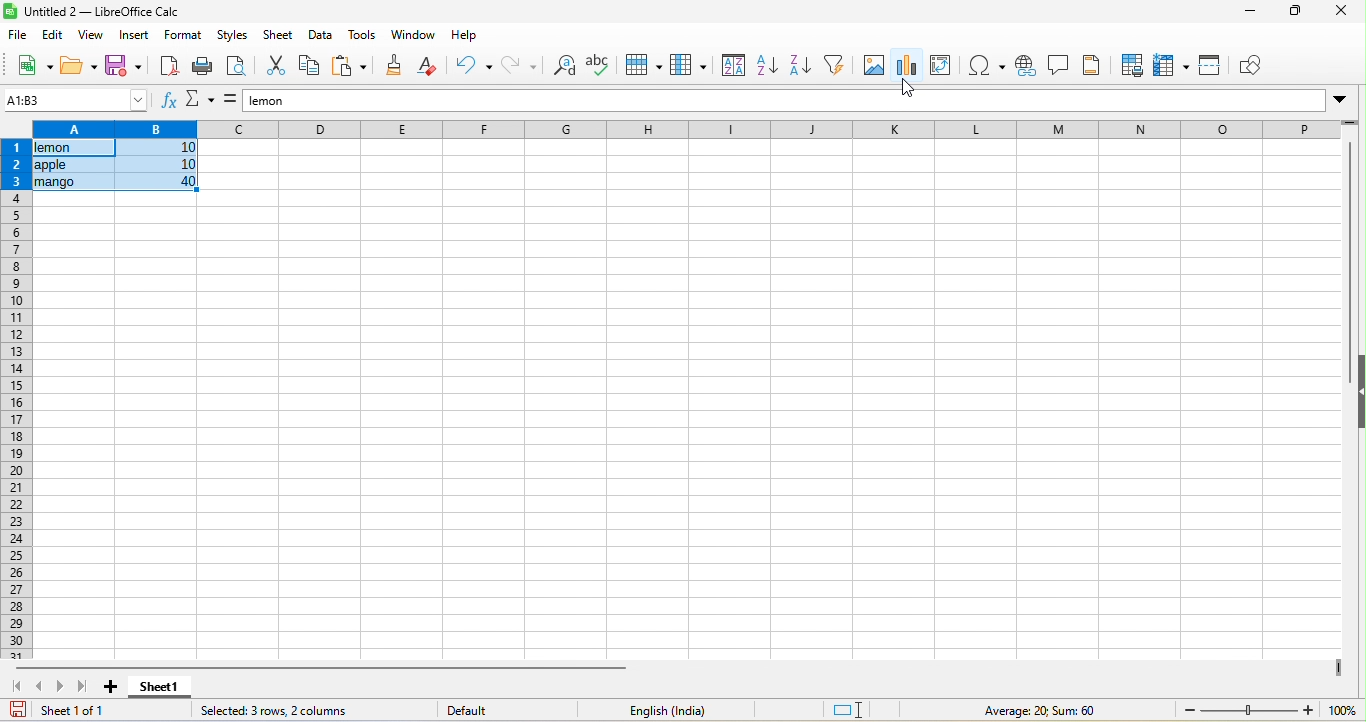 The height and width of the screenshot is (722, 1366). What do you see at coordinates (908, 66) in the screenshot?
I see `select option` at bounding box center [908, 66].